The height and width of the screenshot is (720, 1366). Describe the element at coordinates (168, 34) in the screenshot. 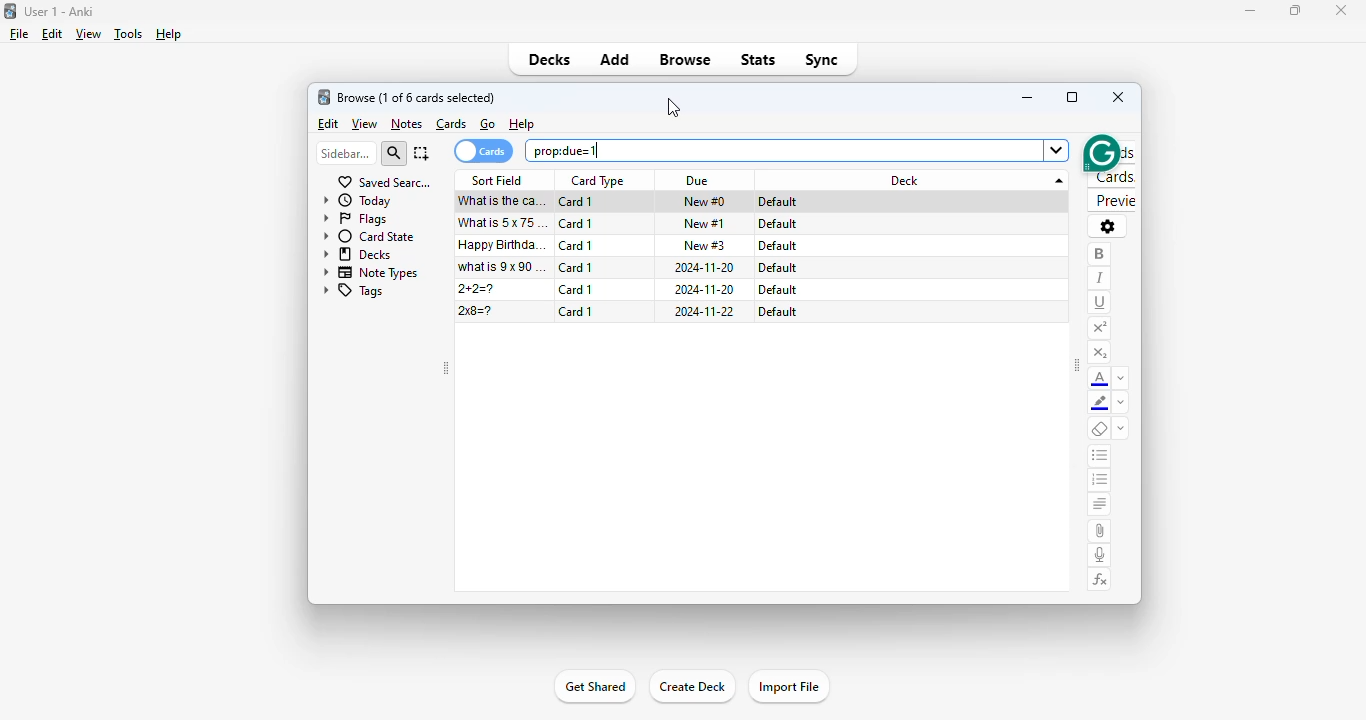

I see `help` at that location.